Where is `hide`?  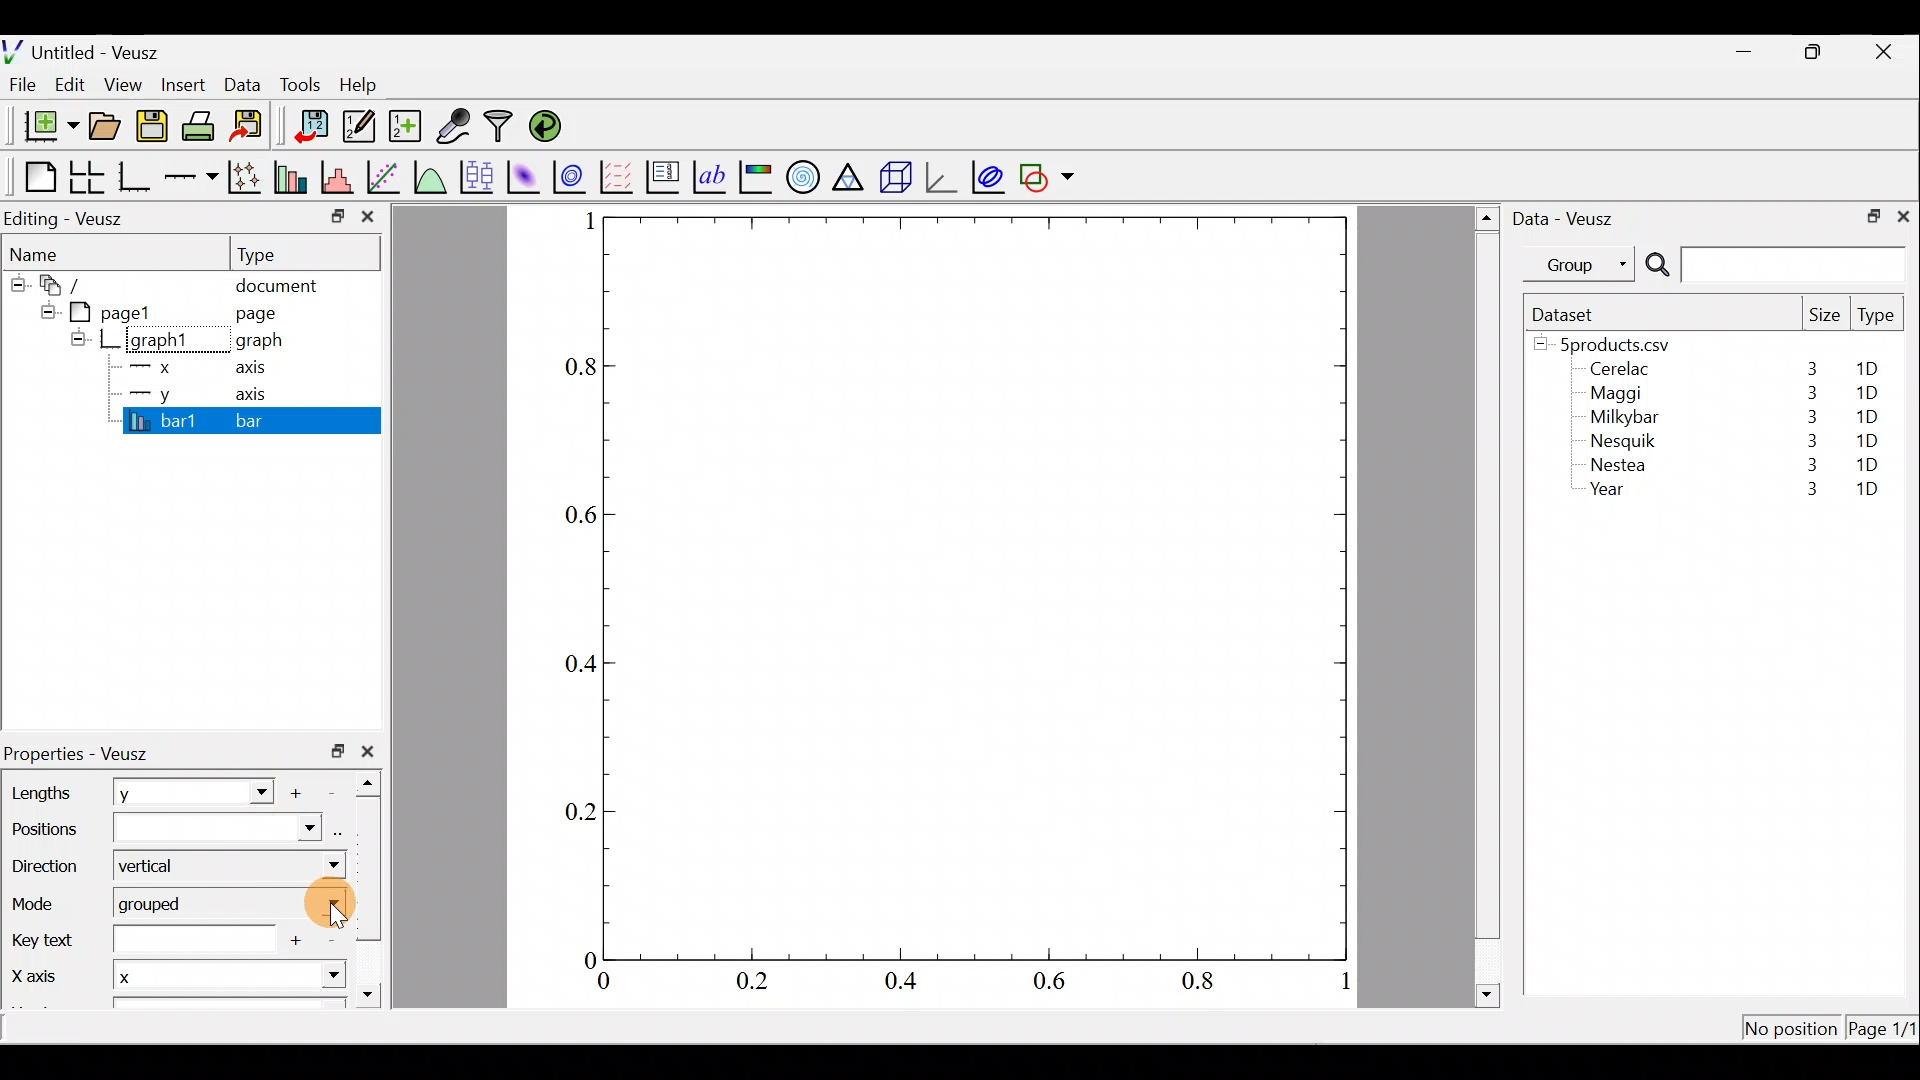
hide is located at coordinates (44, 309).